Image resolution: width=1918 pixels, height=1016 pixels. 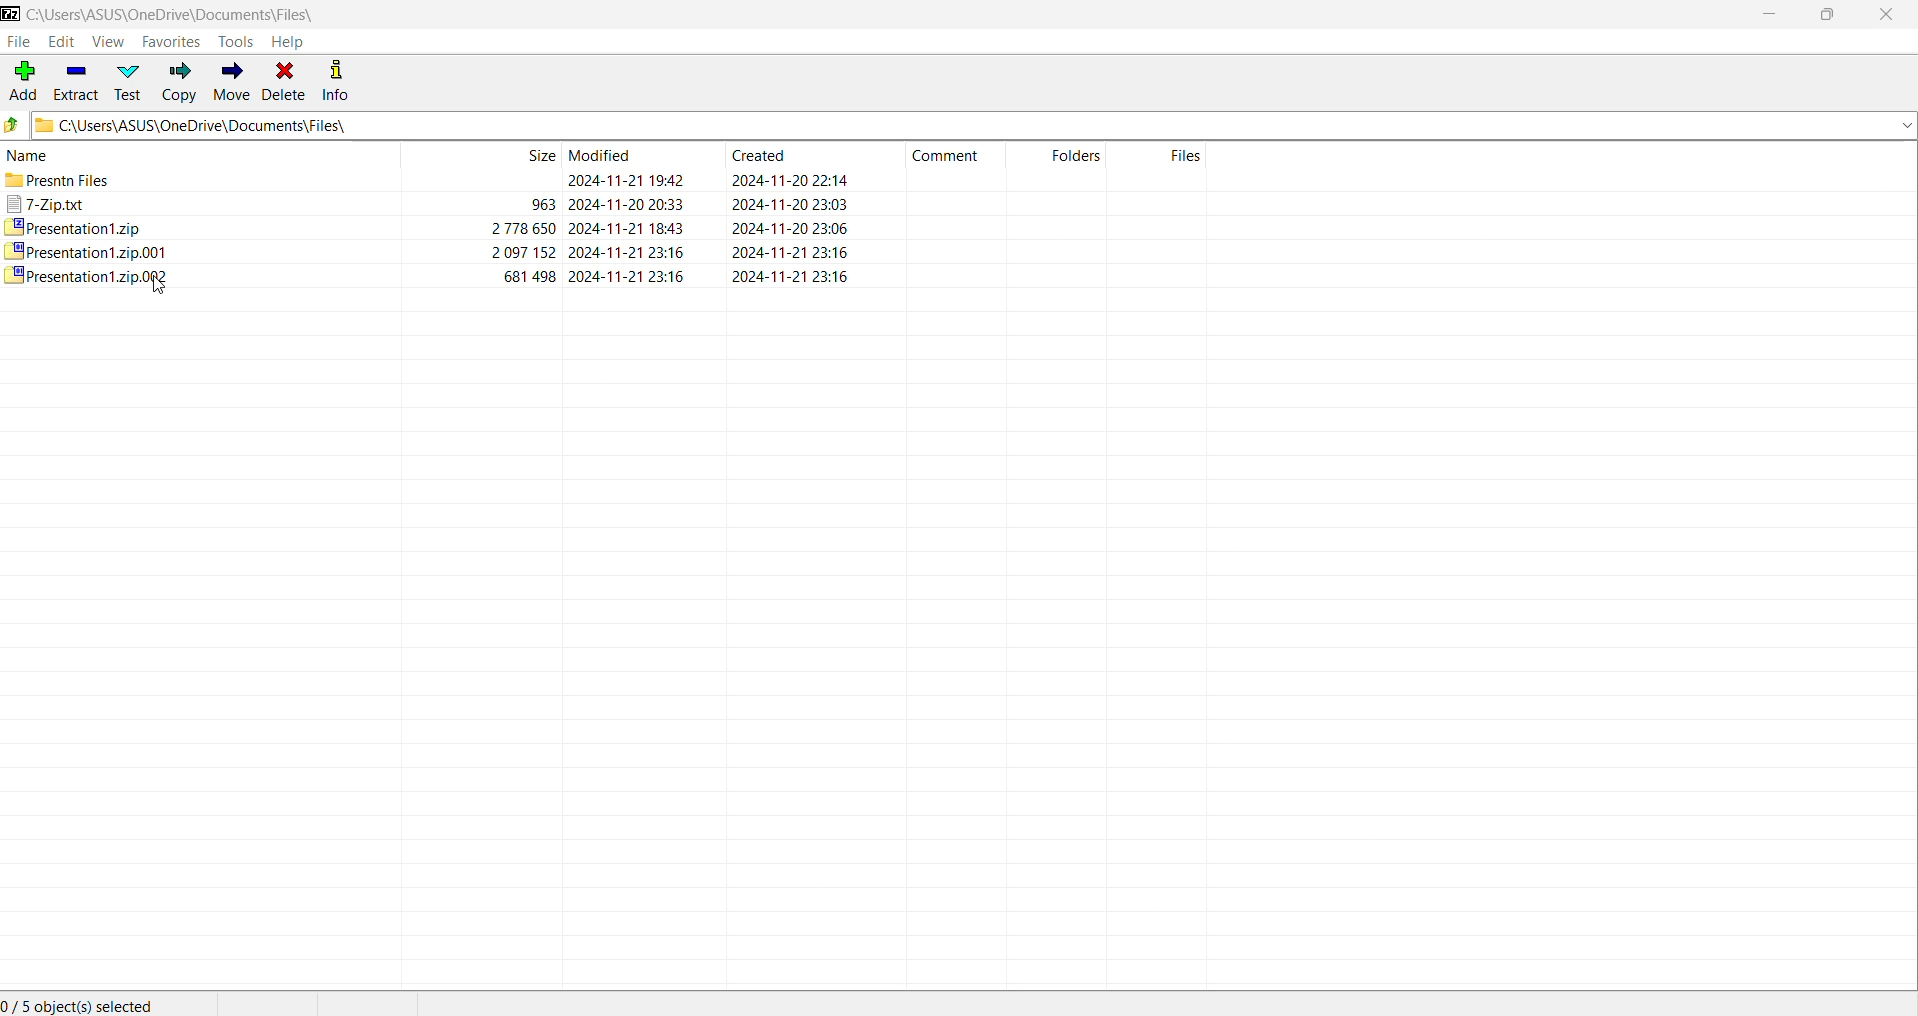 What do you see at coordinates (19, 42) in the screenshot?
I see `File` at bounding box center [19, 42].